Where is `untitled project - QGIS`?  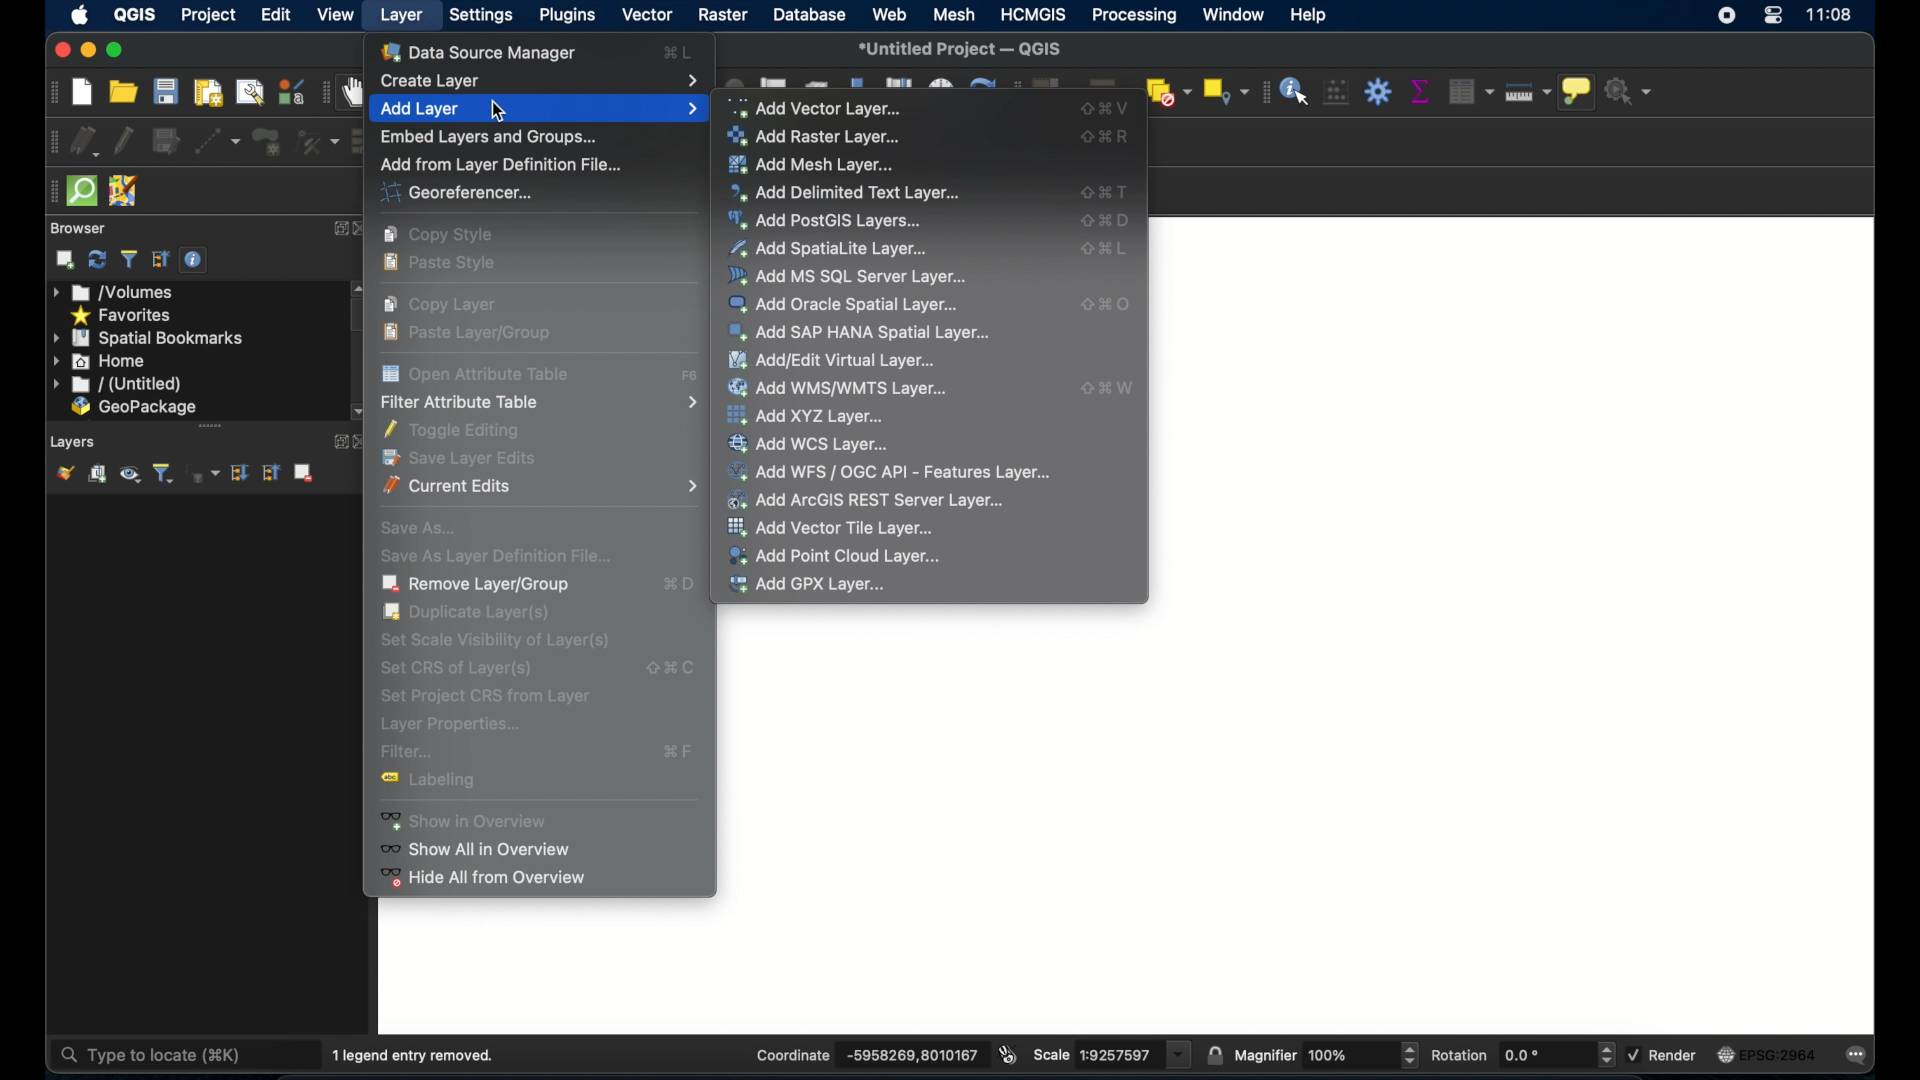
untitled project - QGIS is located at coordinates (965, 48).